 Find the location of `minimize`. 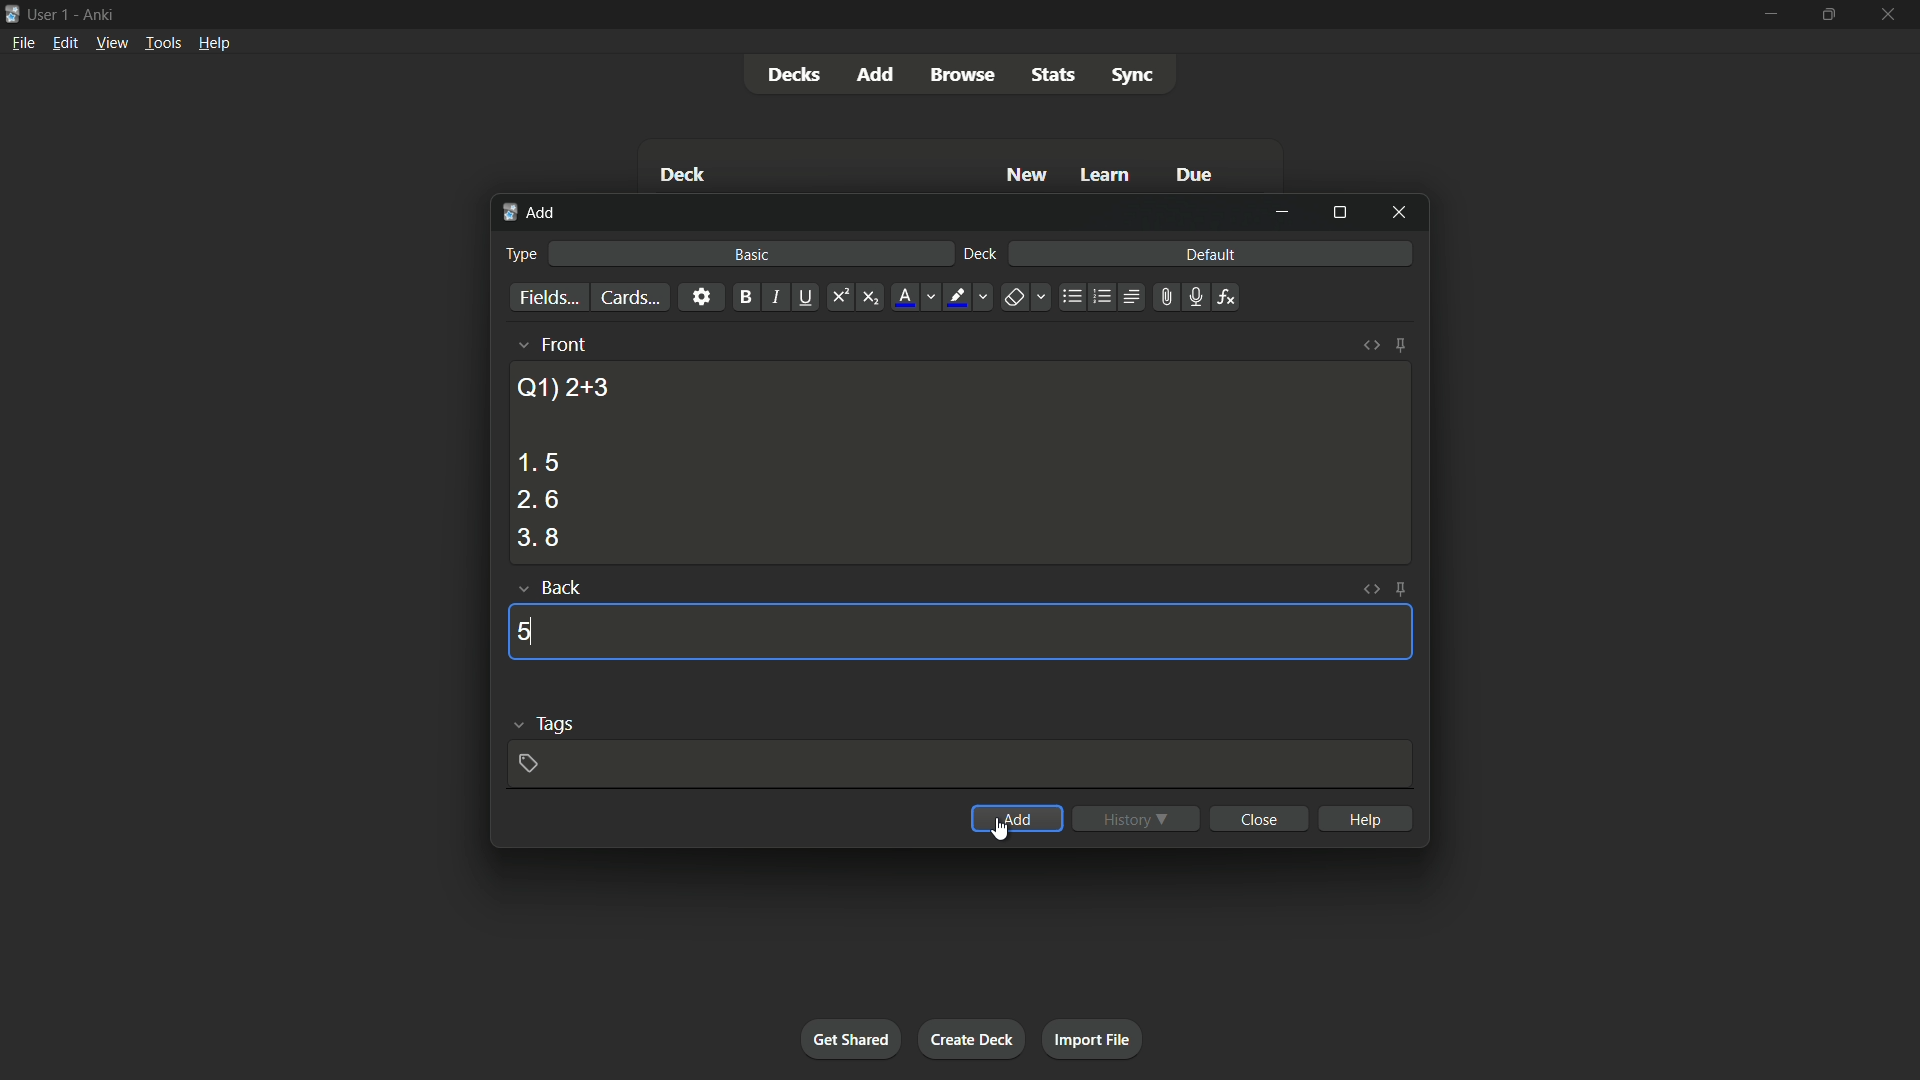

minimize is located at coordinates (1769, 13).